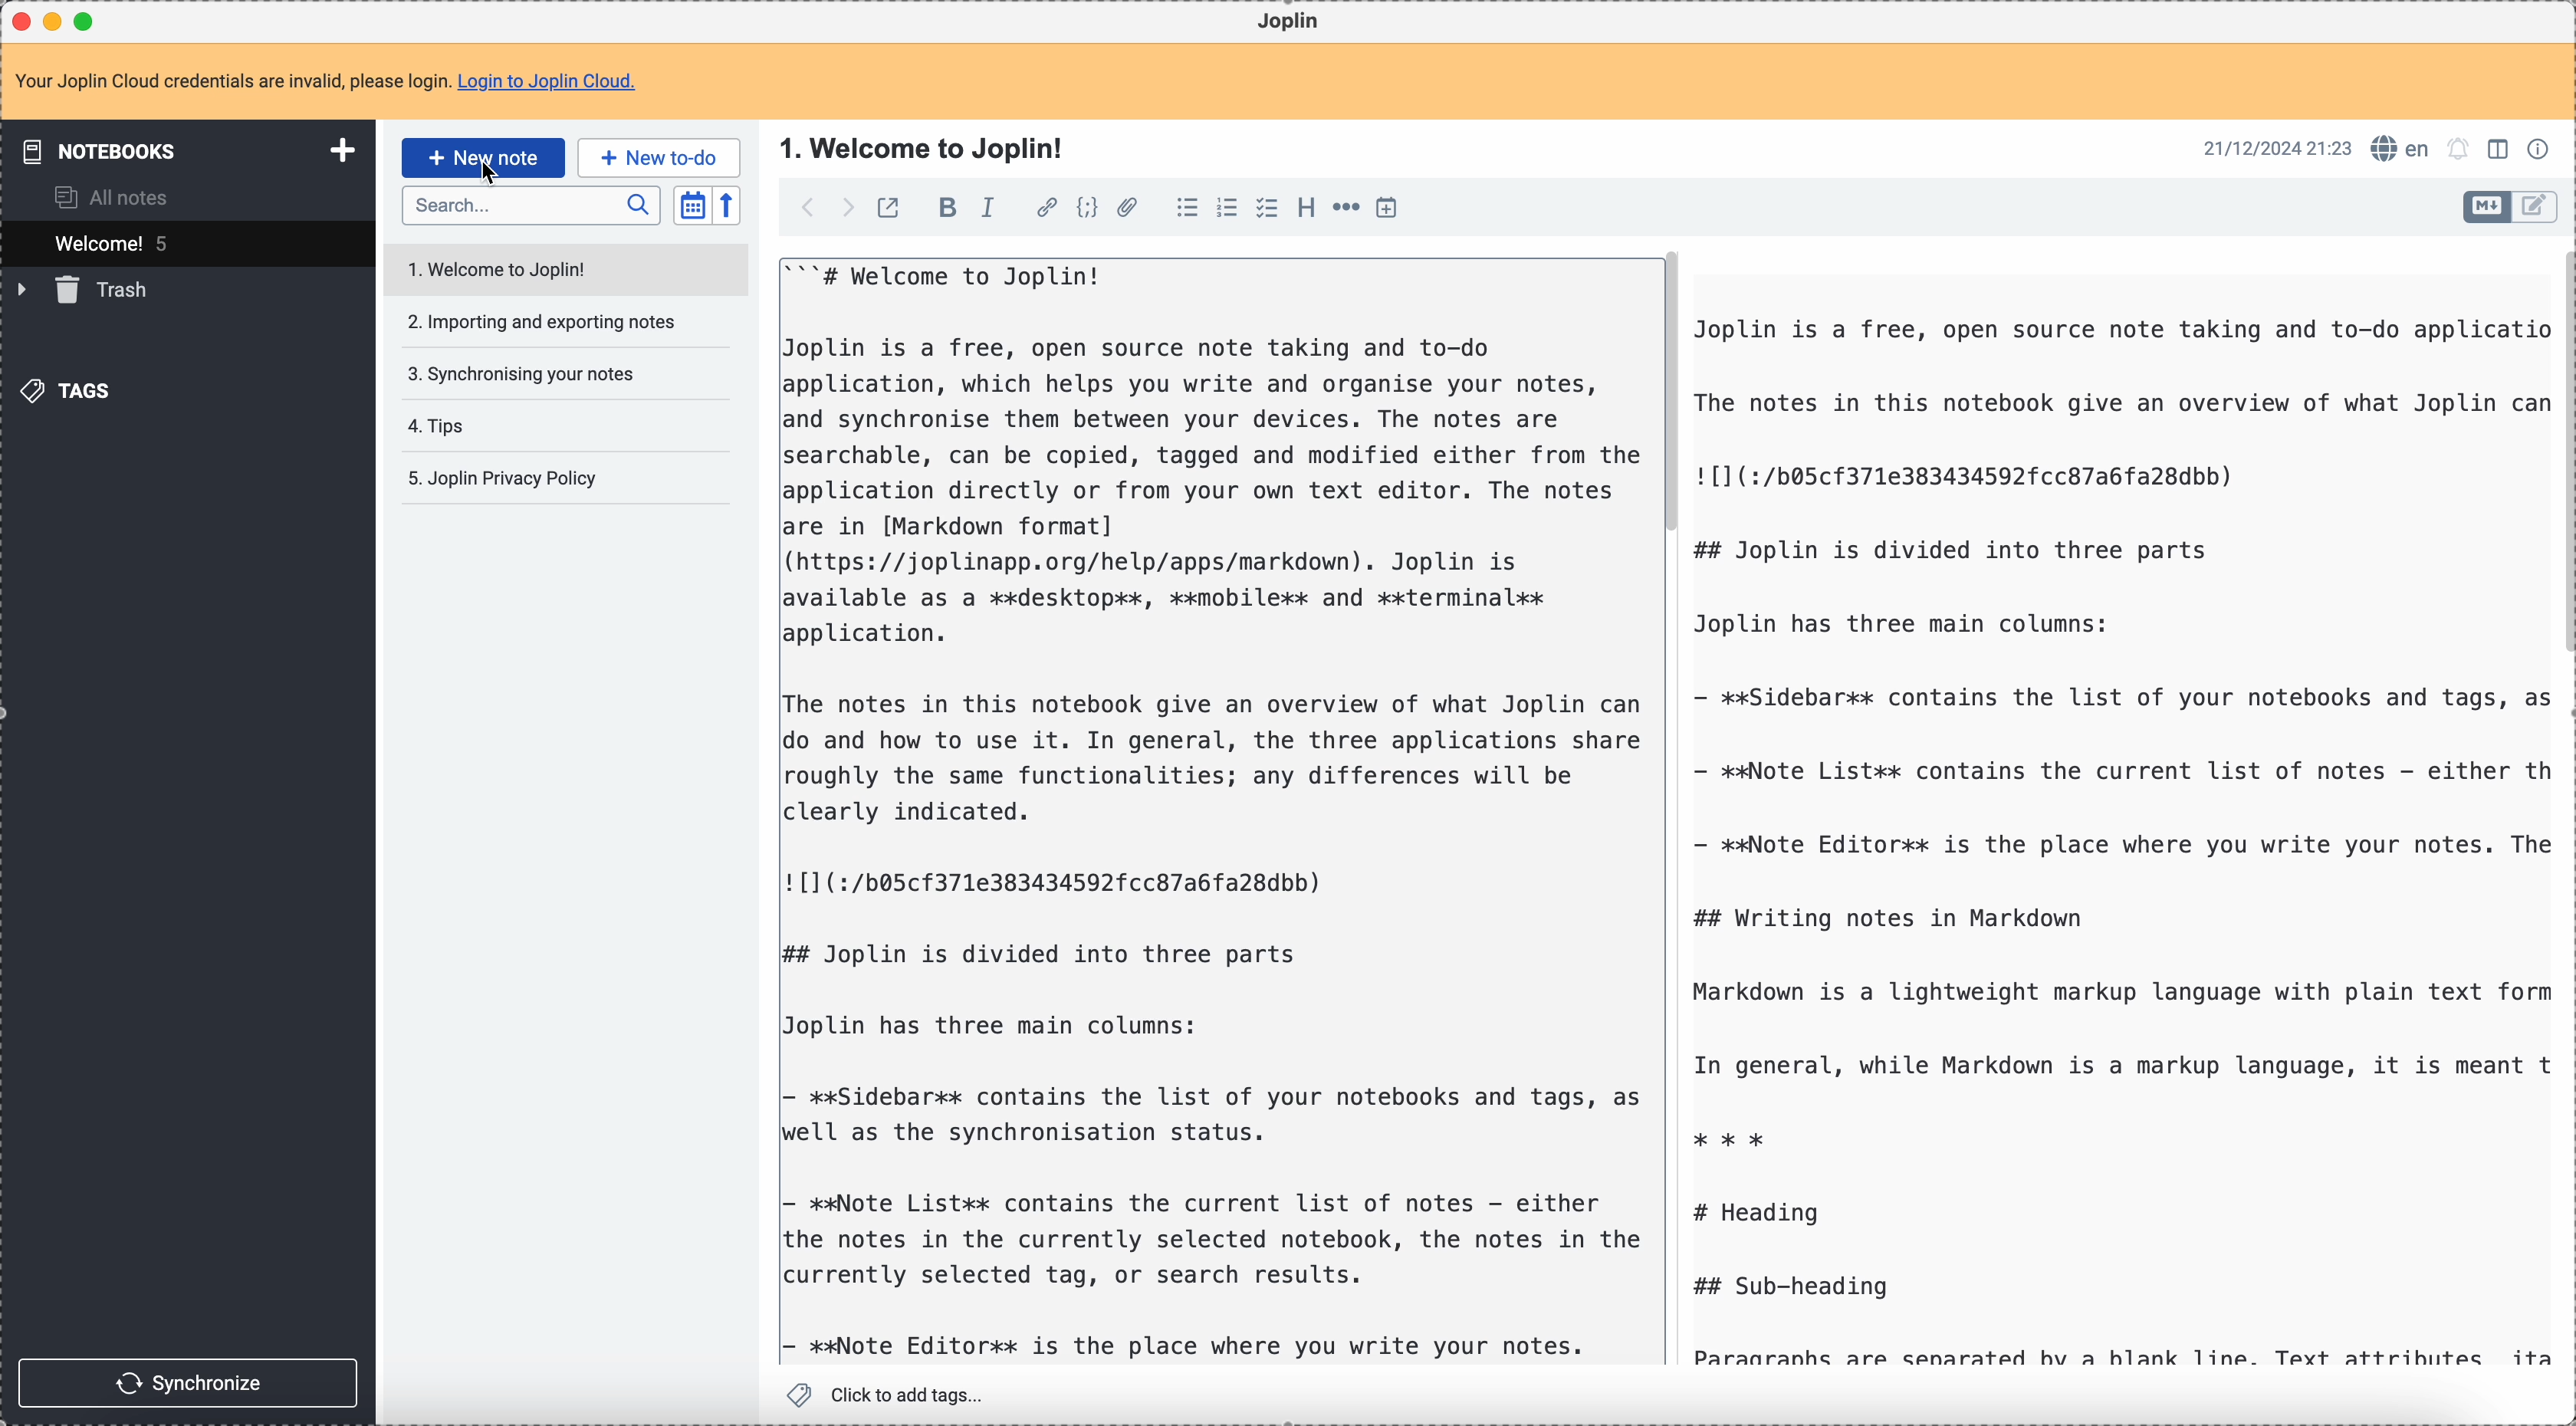 The height and width of the screenshot is (1426, 2576). What do you see at coordinates (180, 152) in the screenshot?
I see `notebooks` at bounding box center [180, 152].